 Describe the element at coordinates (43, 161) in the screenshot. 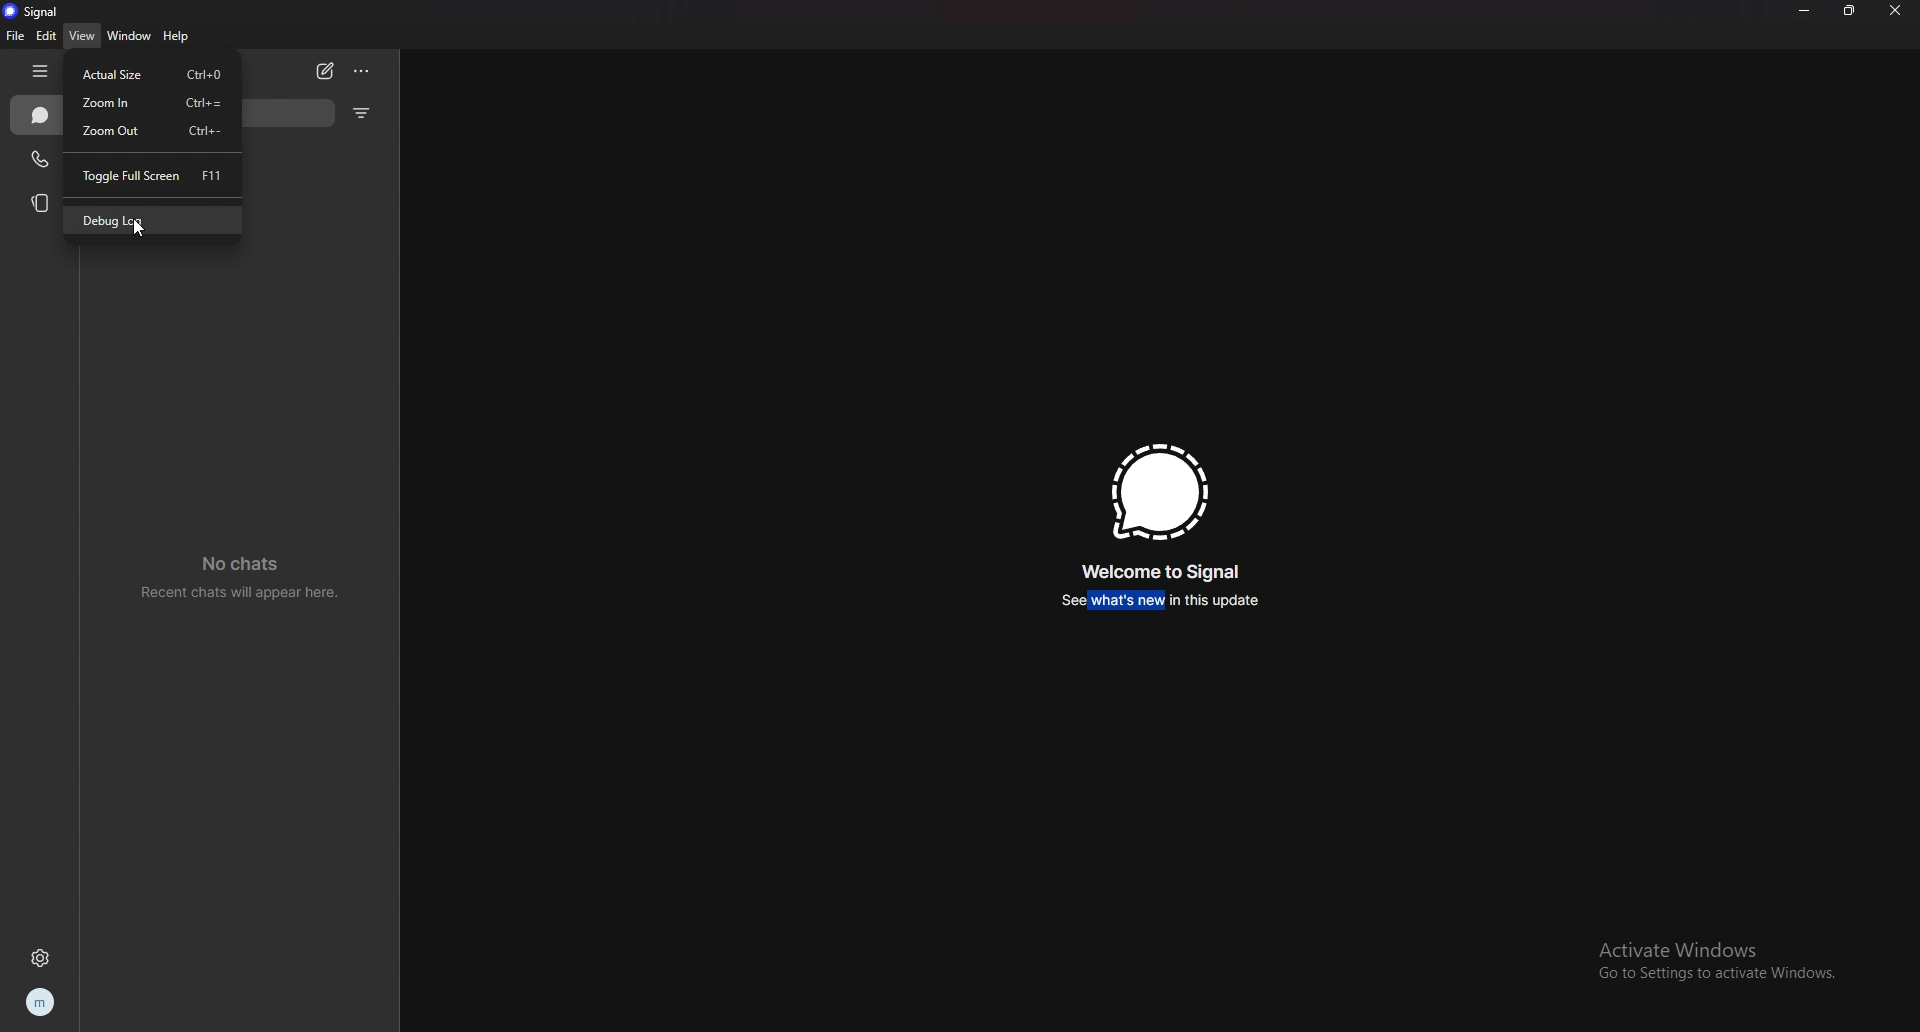

I see `calls` at that location.